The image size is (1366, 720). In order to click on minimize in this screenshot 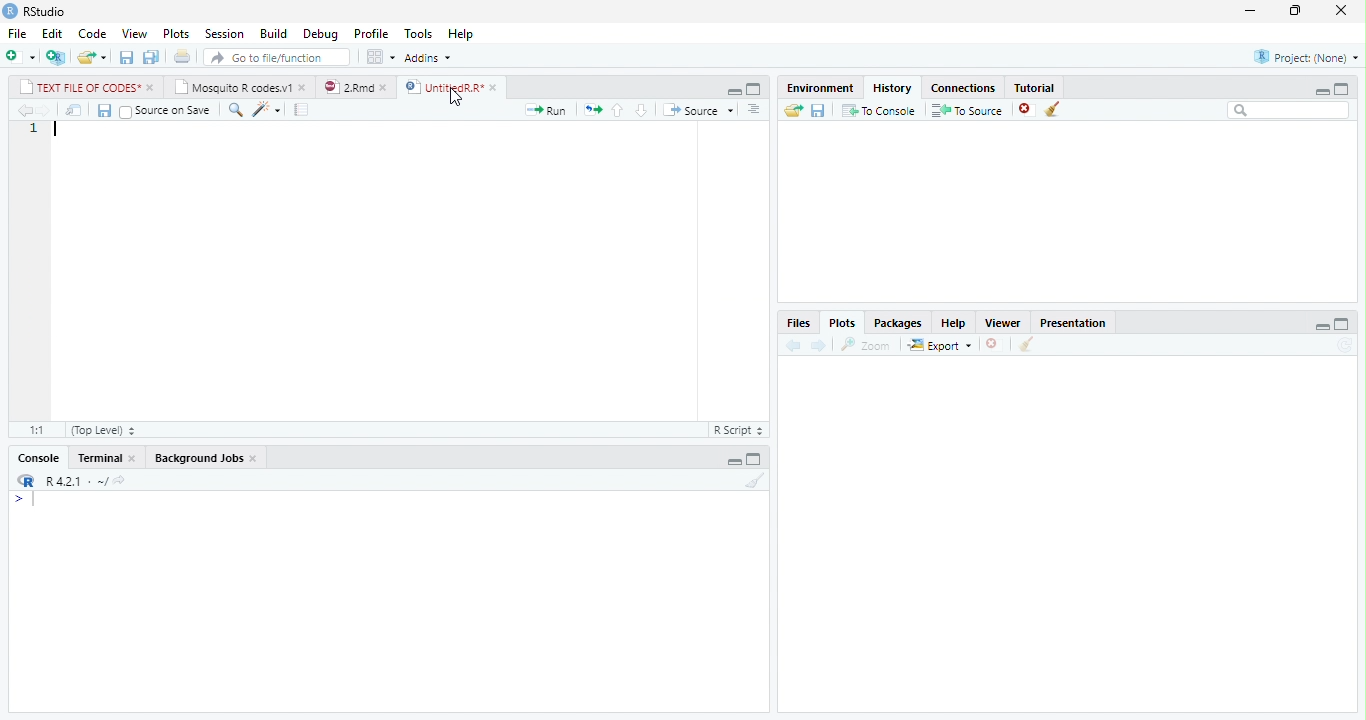, I will do `click(734, 462)`.